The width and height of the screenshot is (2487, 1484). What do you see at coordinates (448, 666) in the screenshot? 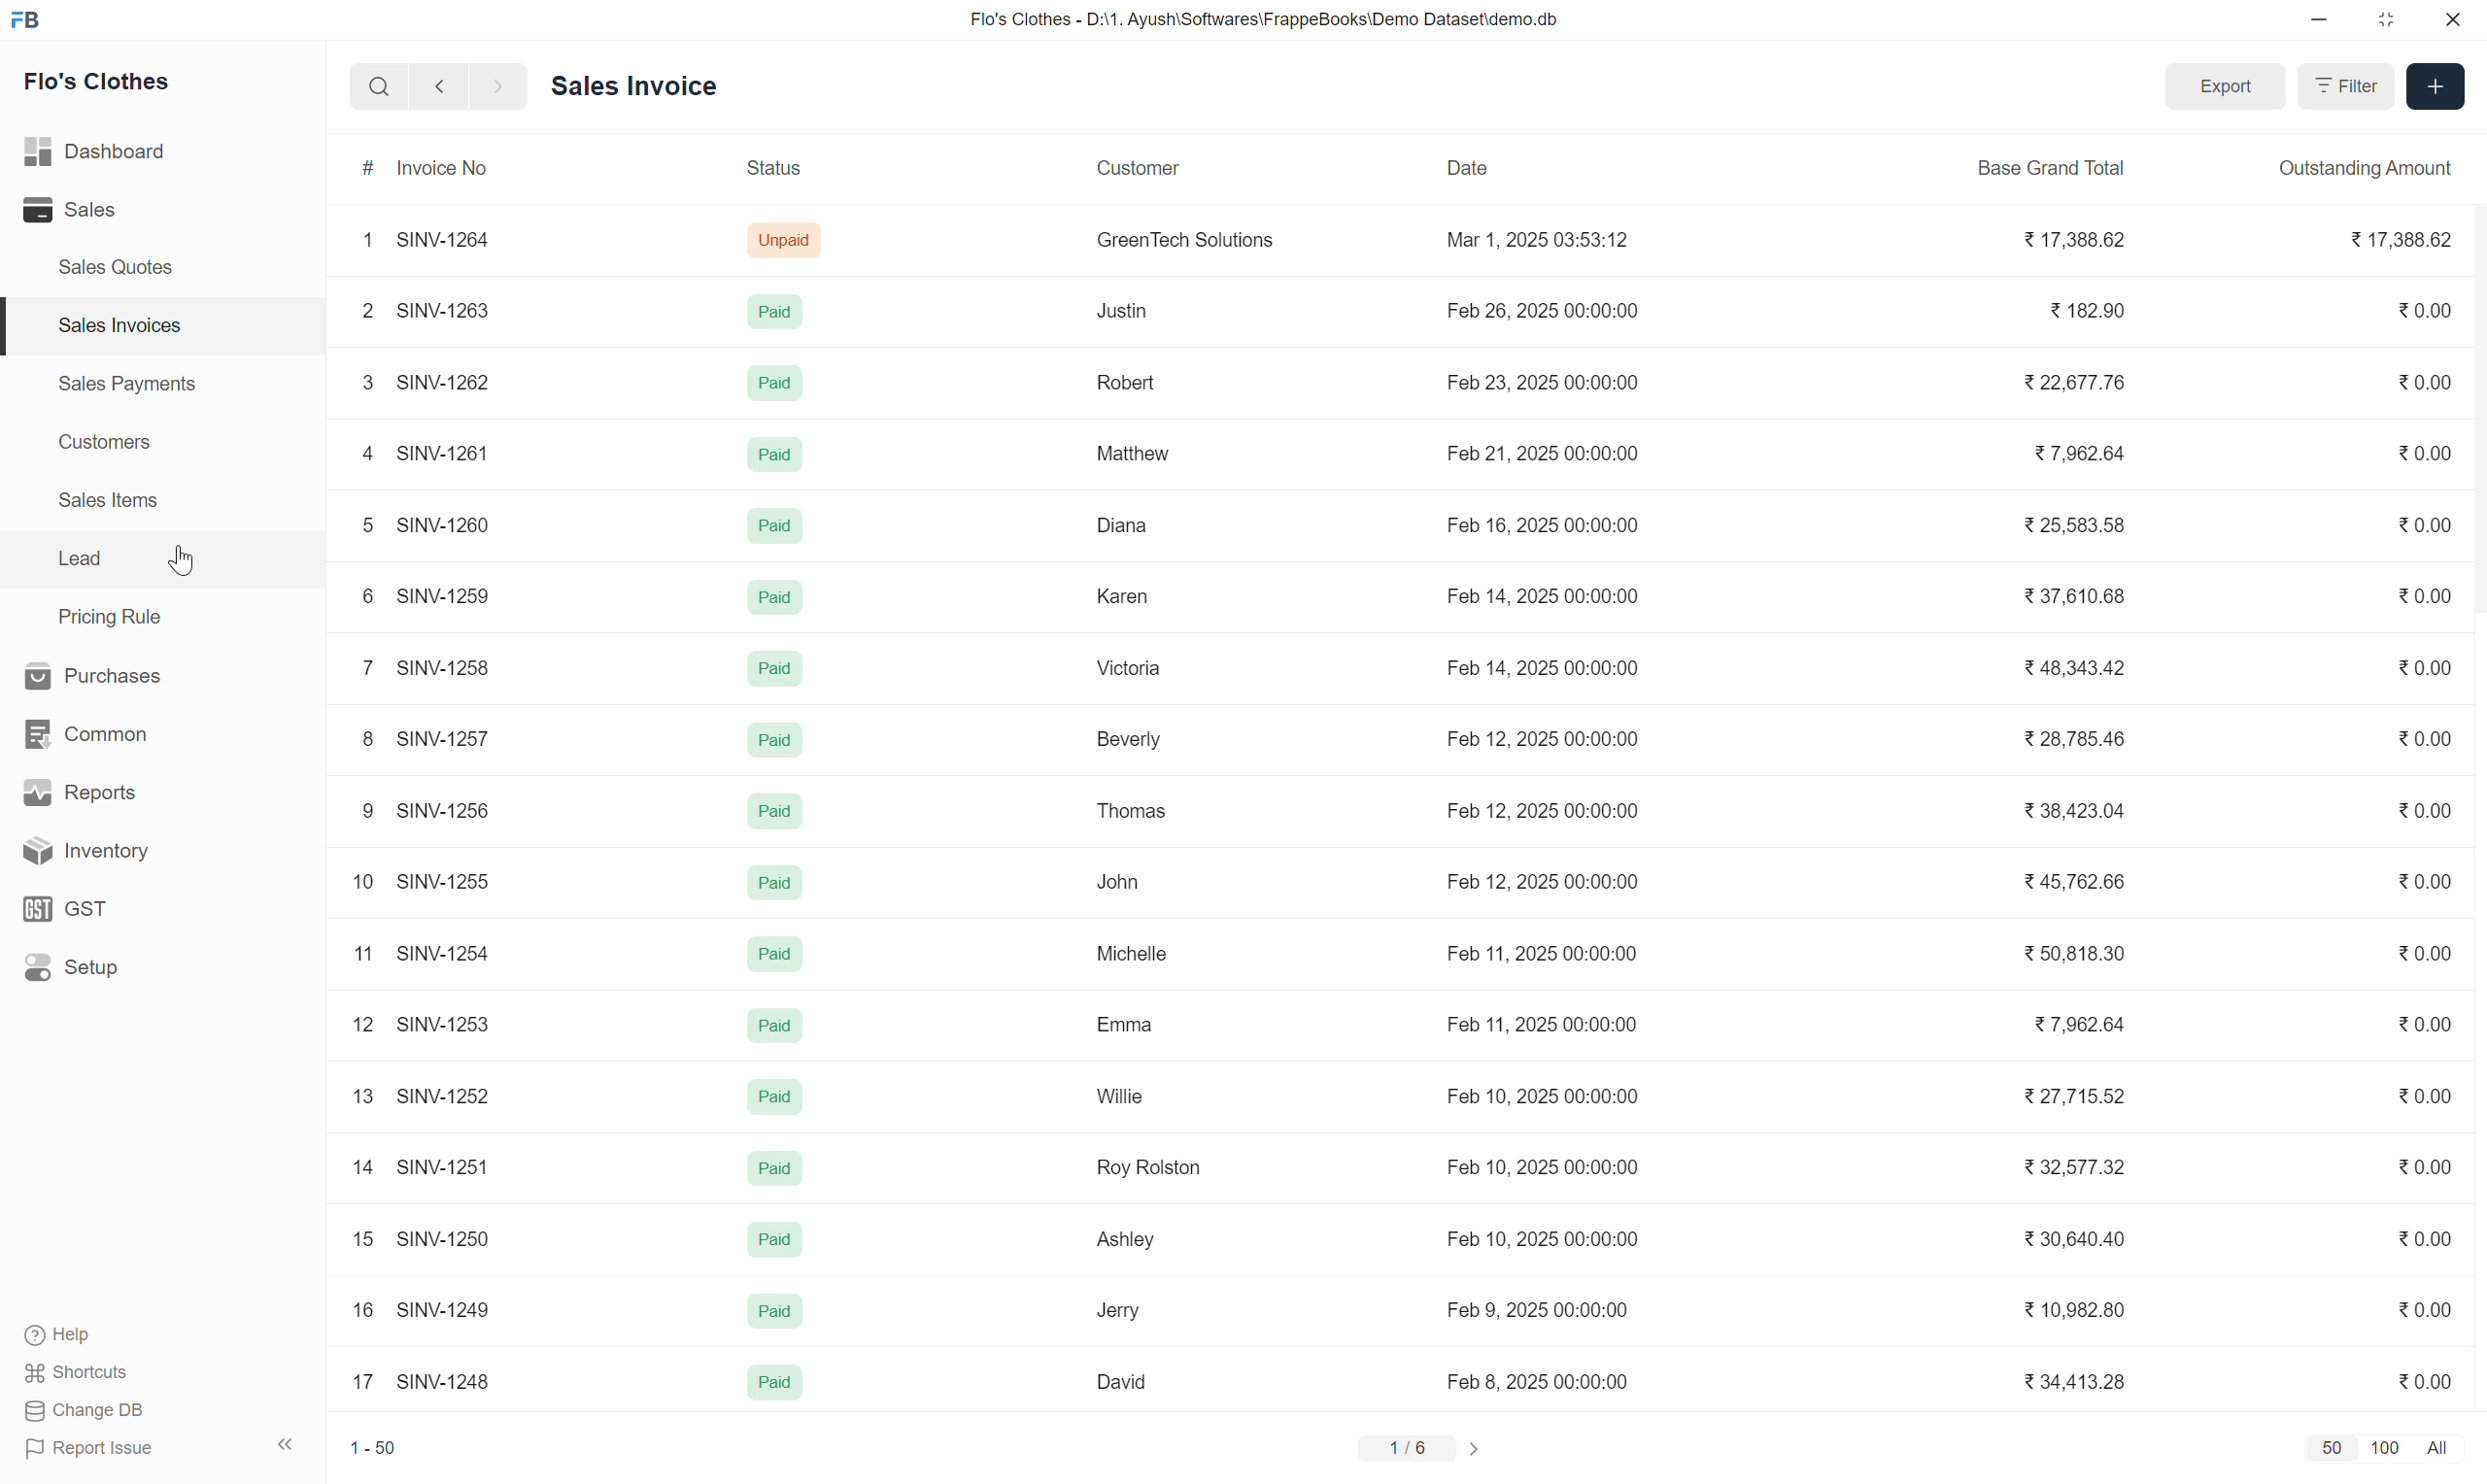
I see `SINV-1258` at bounding box center [448, 666].